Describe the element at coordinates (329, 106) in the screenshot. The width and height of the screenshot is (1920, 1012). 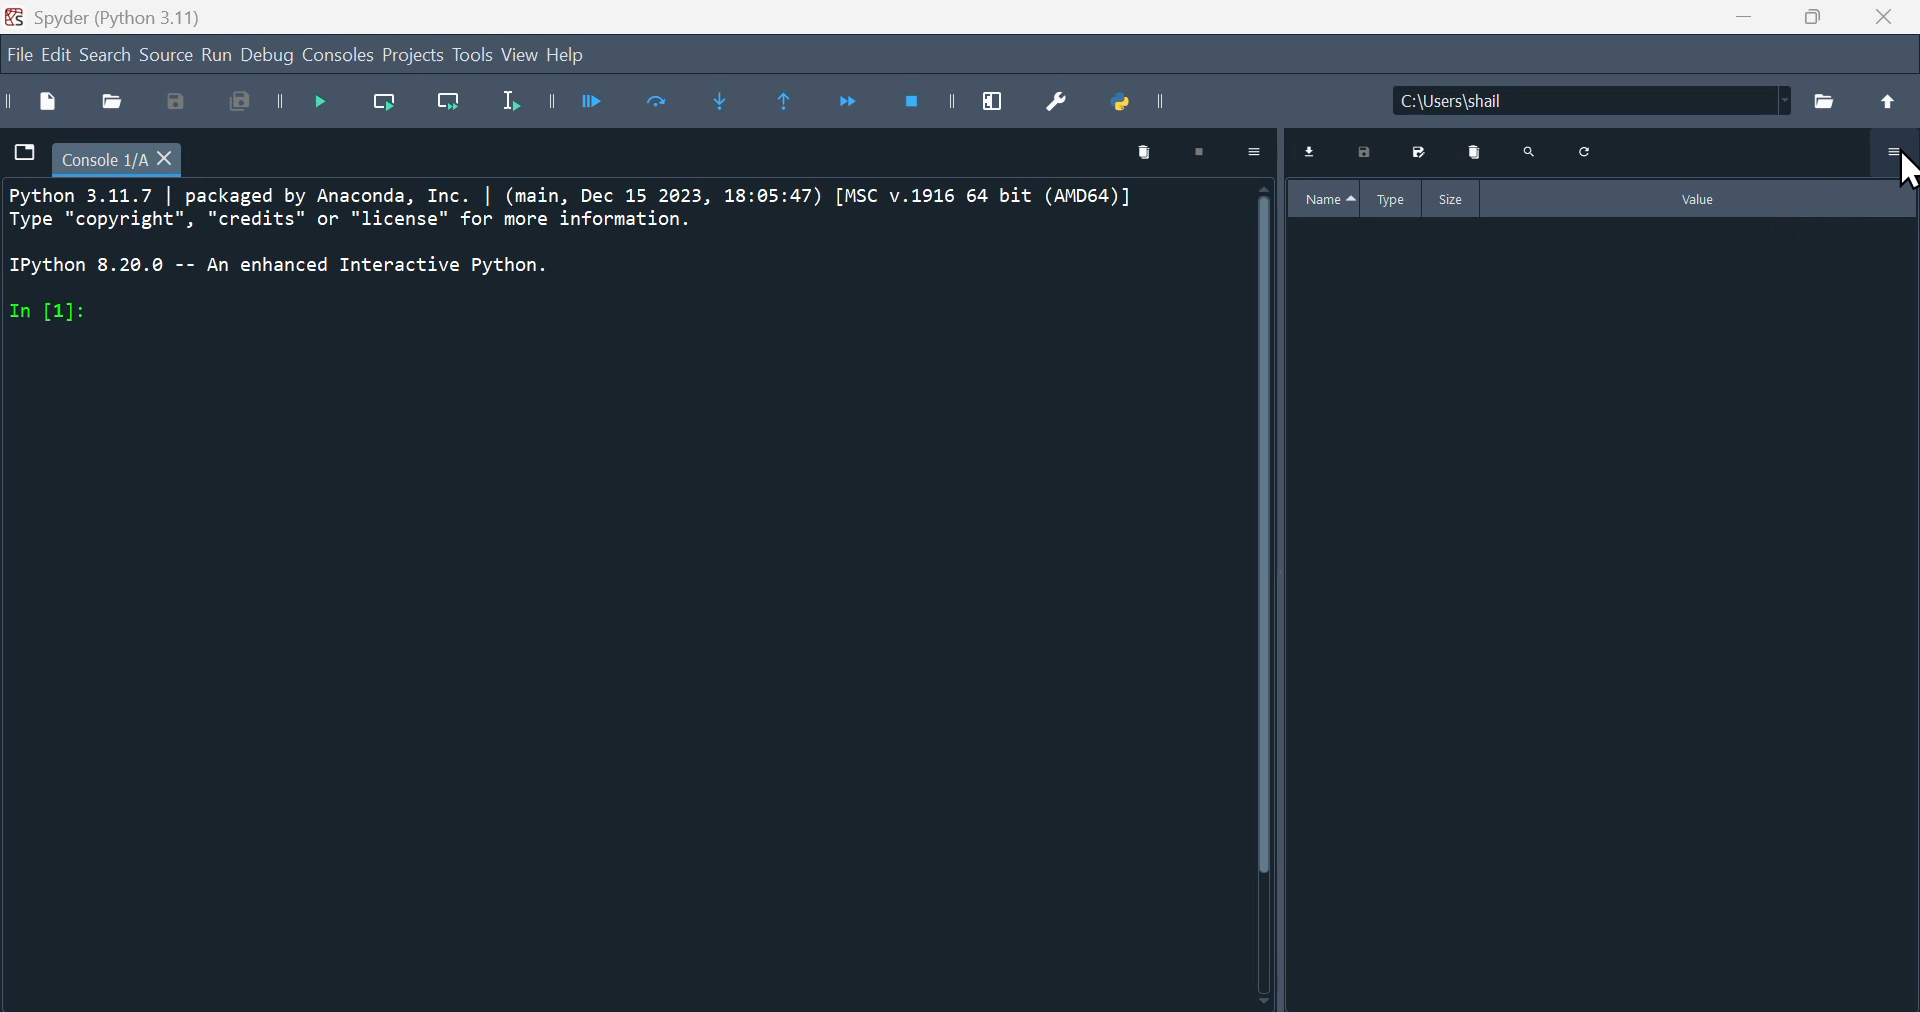
I see `Debug file` at that location.